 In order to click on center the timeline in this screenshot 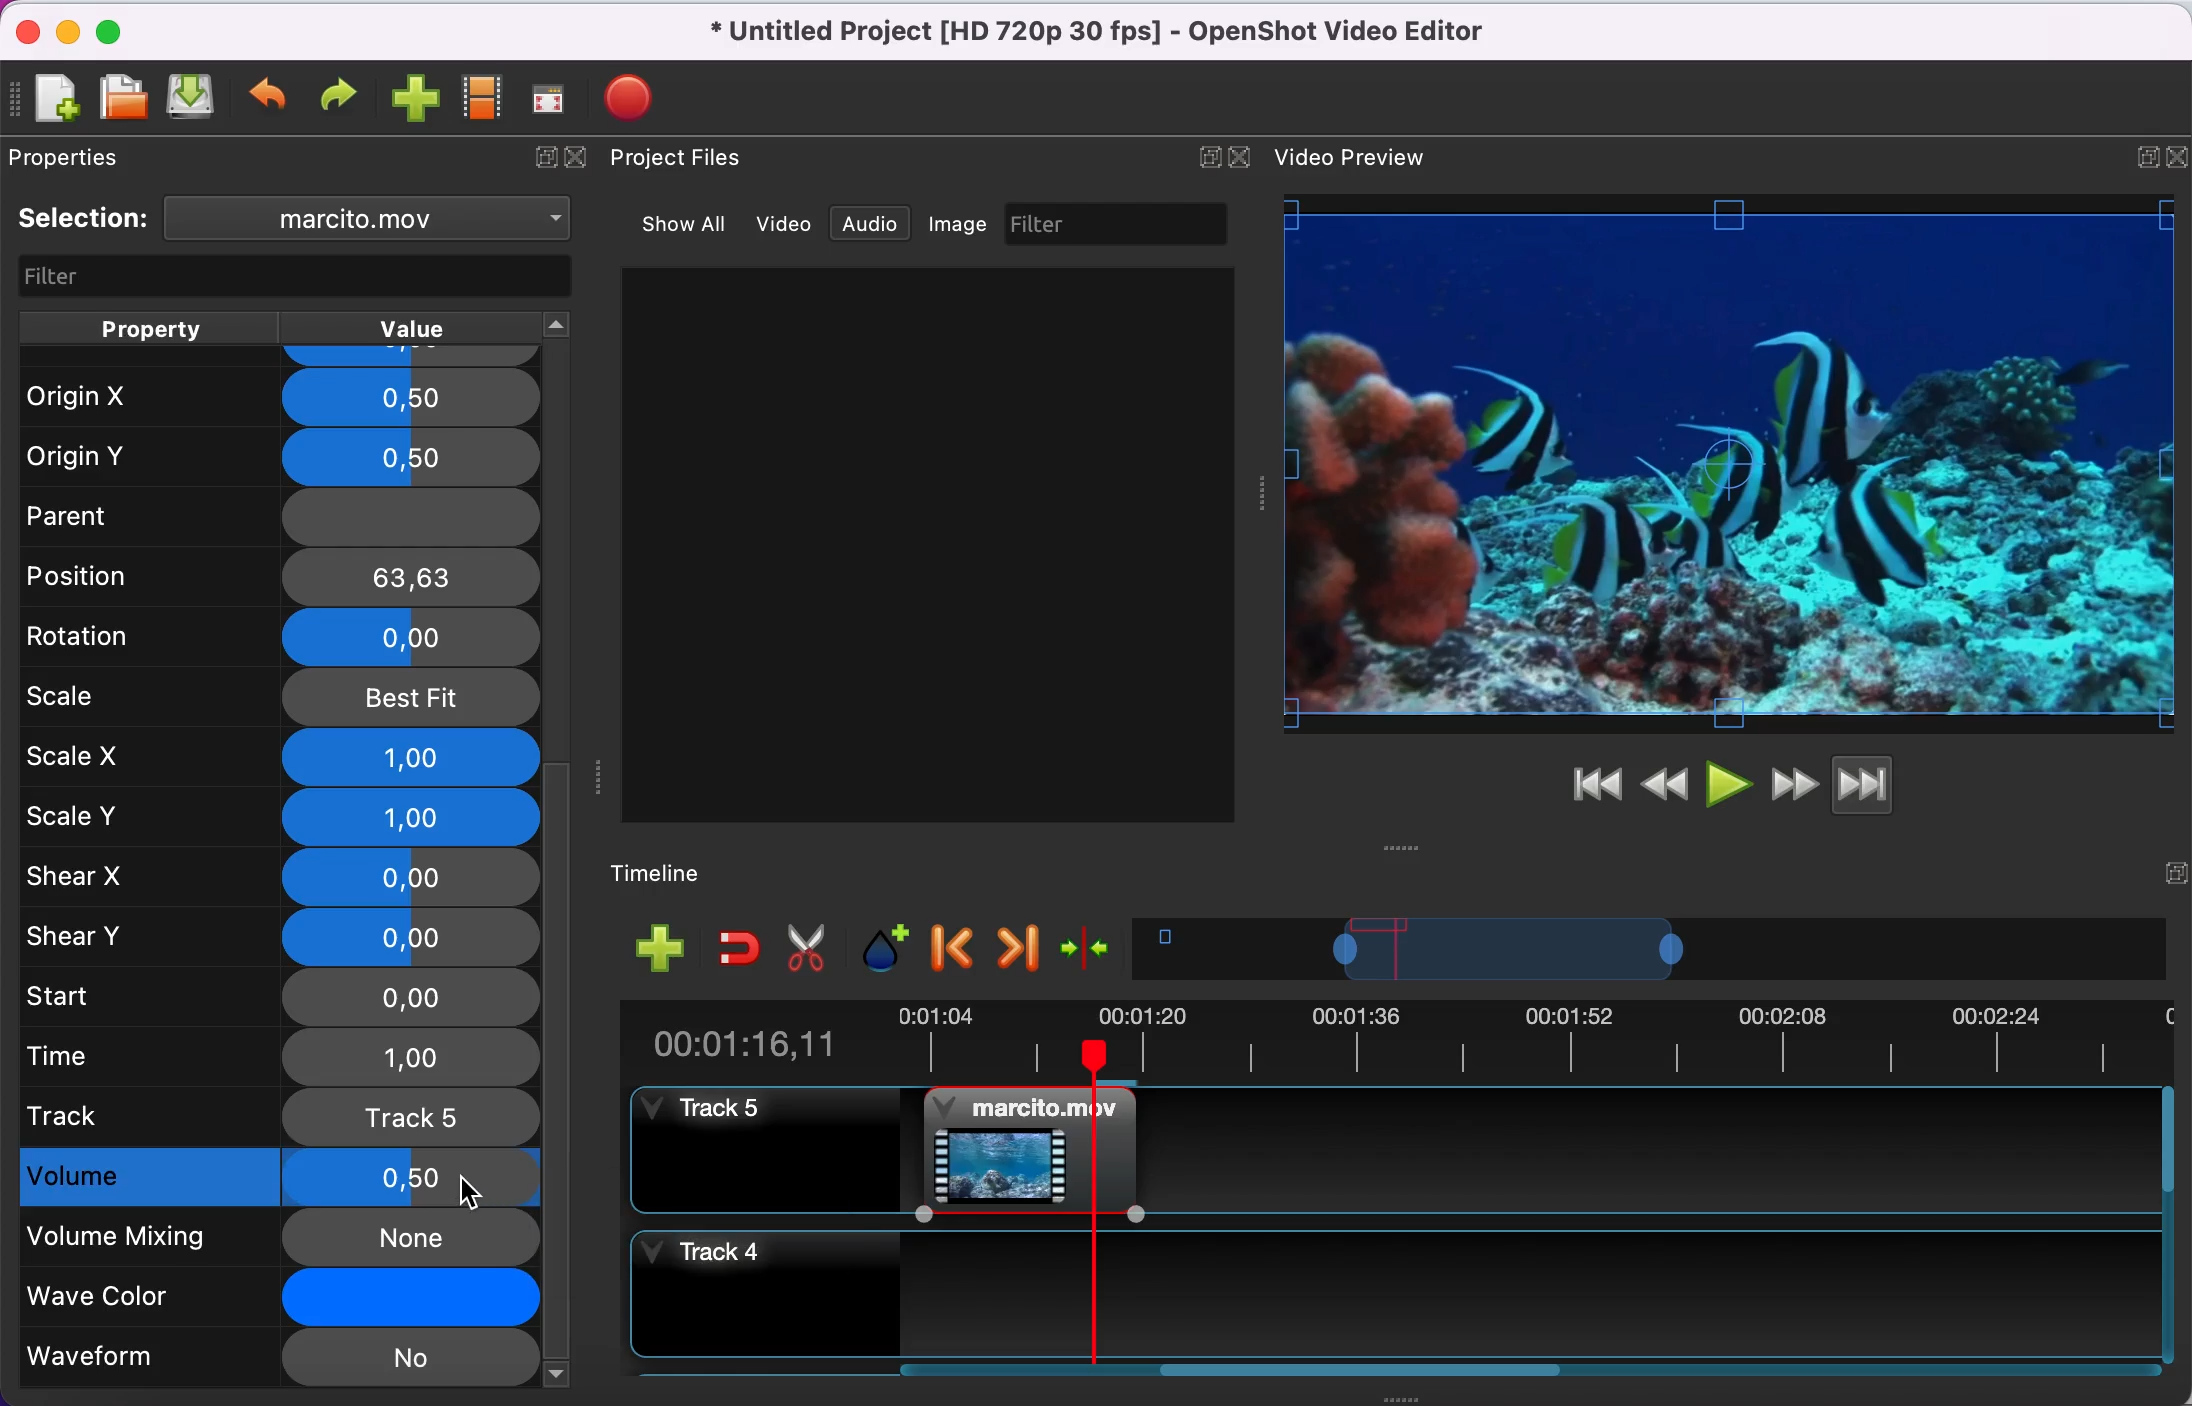, I will do `click(1091, 953)`.